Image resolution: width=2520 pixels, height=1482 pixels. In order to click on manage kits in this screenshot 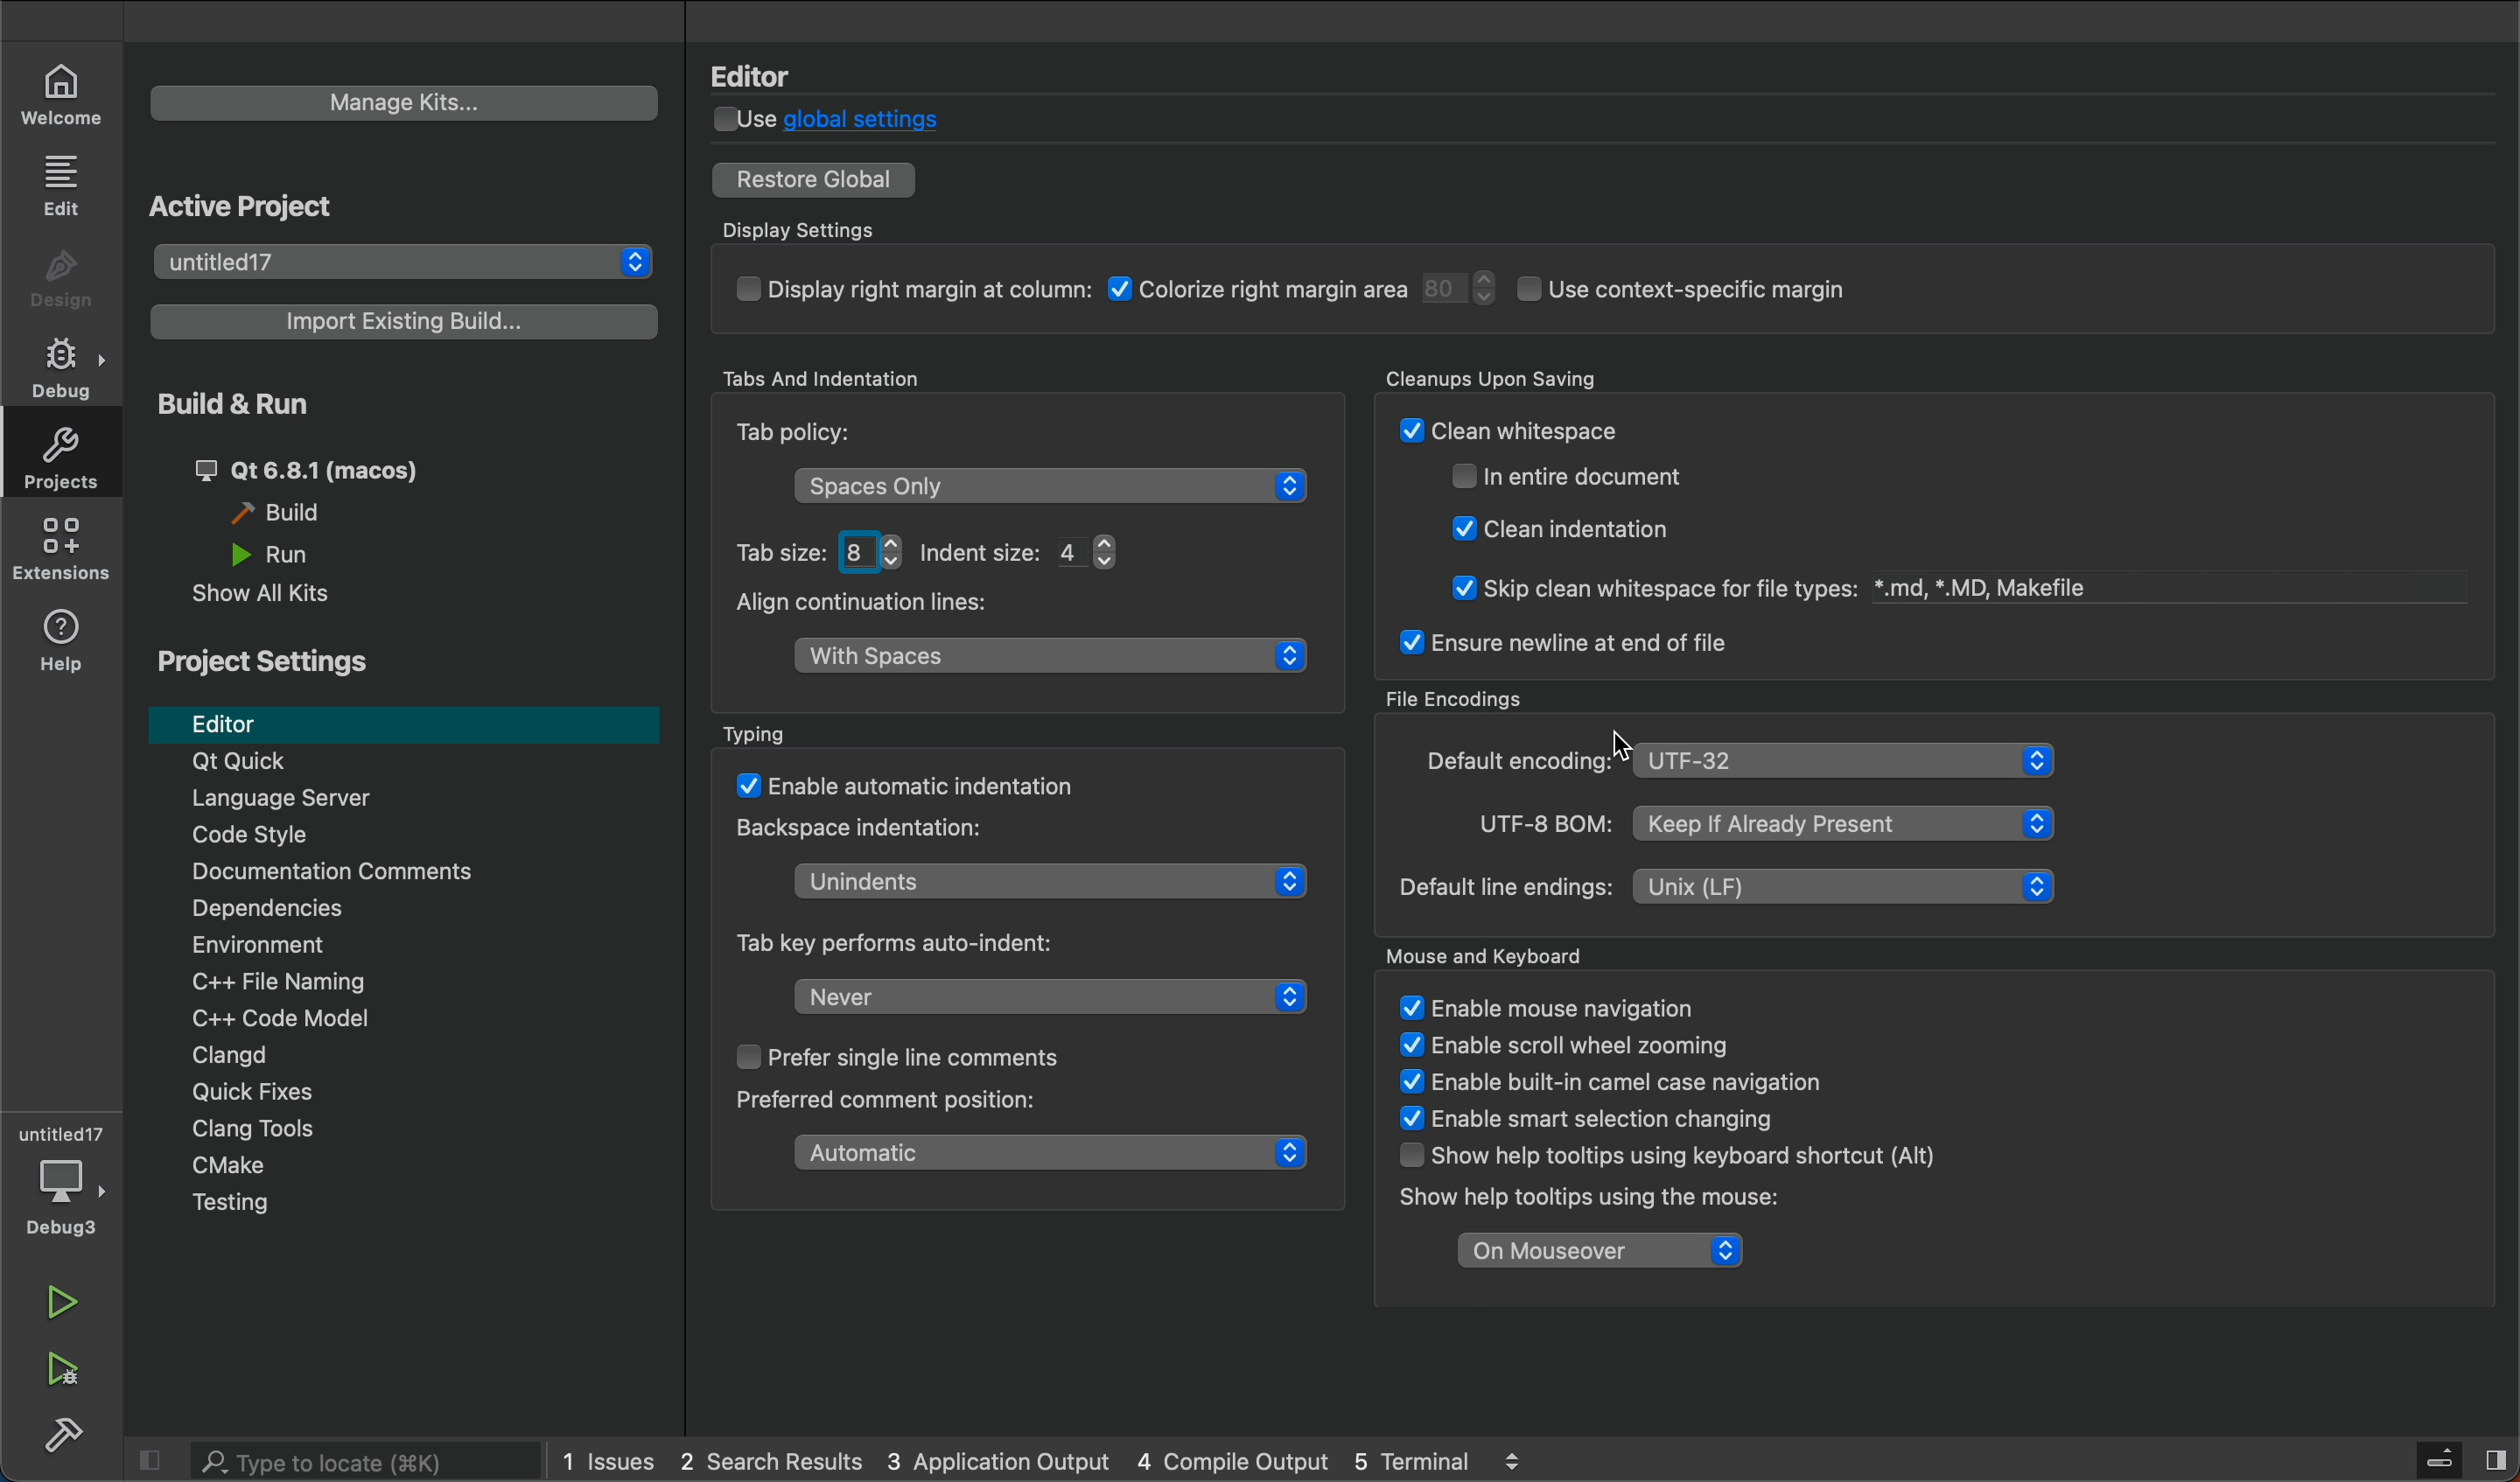, I will do `click(410, 101)`.